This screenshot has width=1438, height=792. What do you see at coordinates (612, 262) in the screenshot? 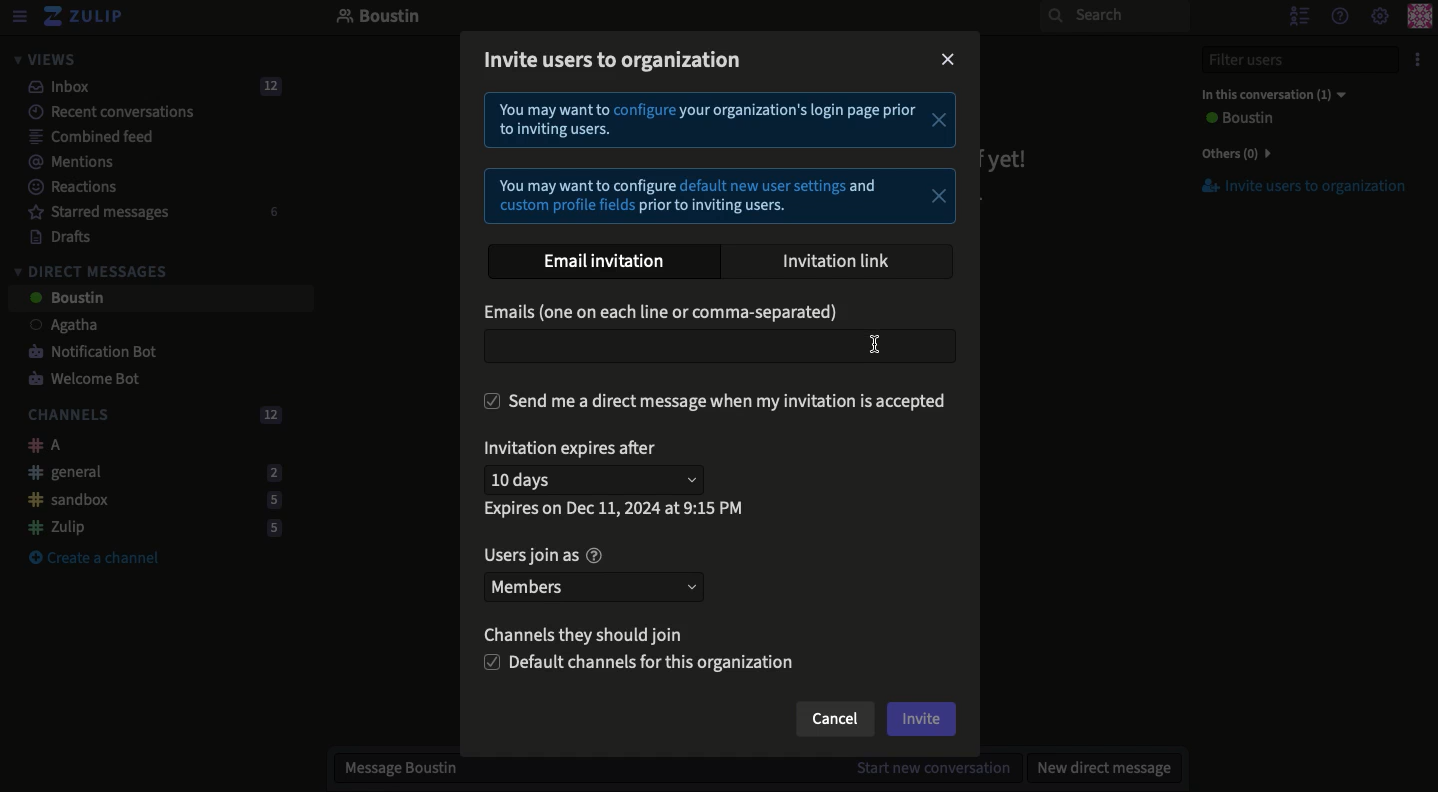
I see `Email invitation ` at bounding box center [612, 262].